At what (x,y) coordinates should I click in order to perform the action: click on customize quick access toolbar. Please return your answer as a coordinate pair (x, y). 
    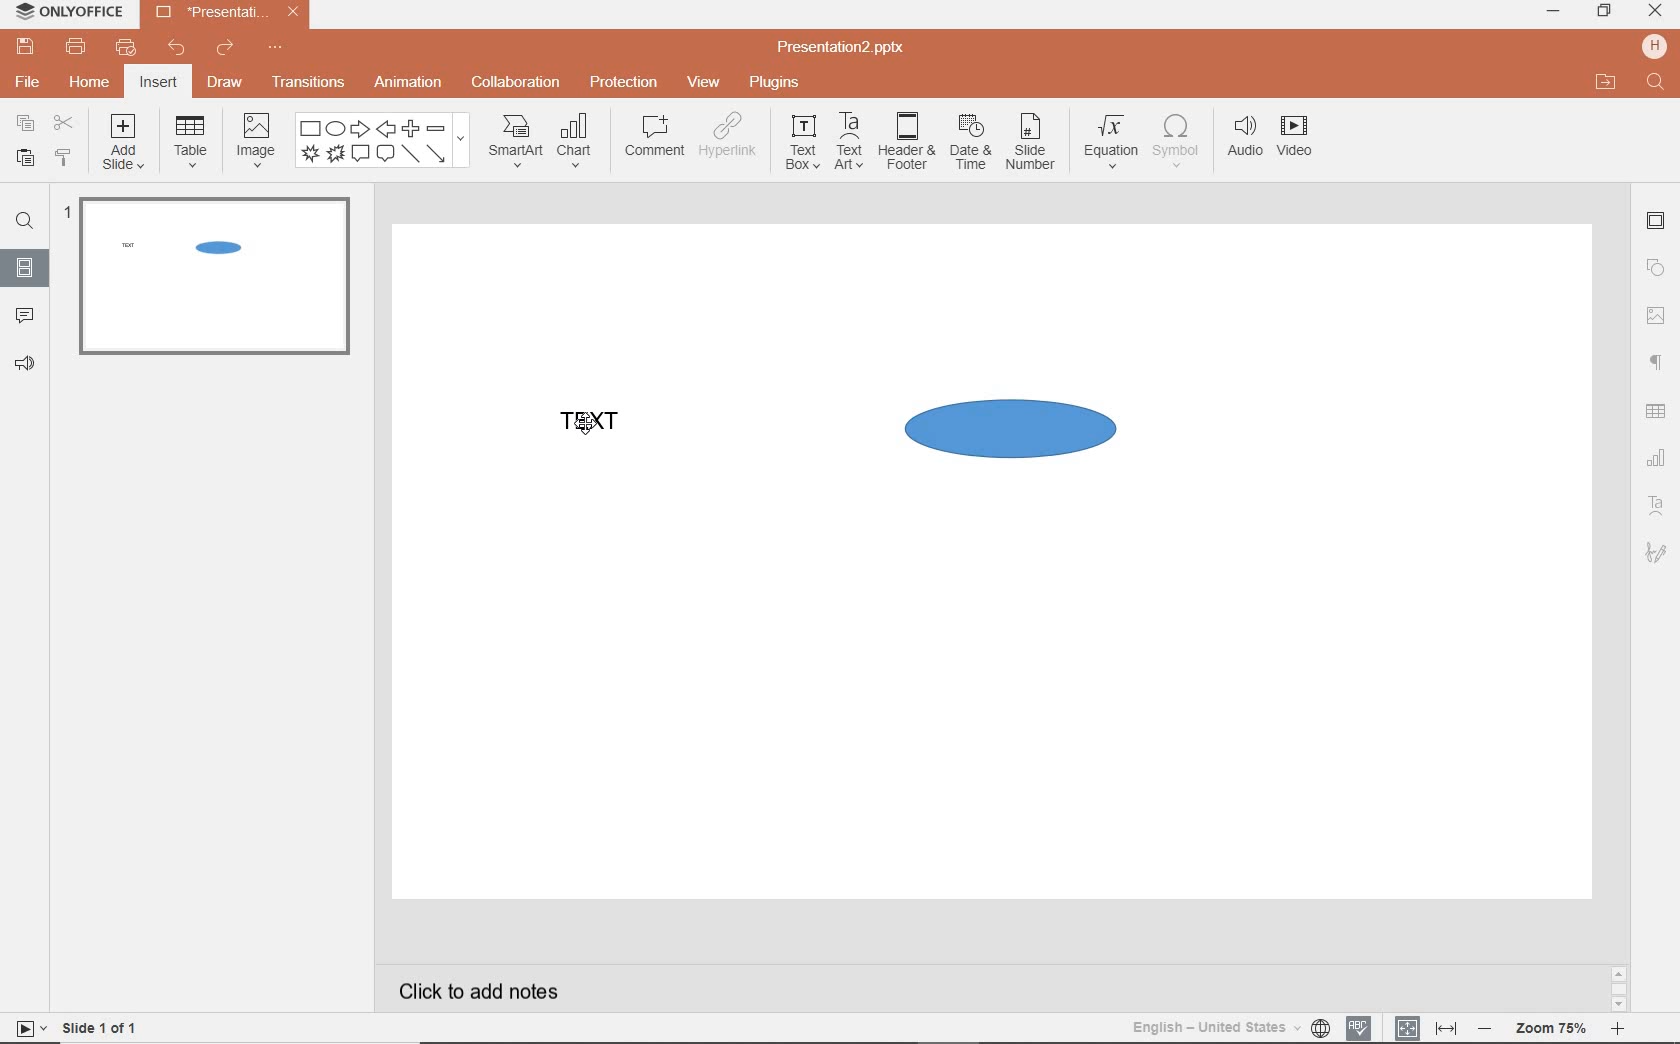
    Looking at the image, I should click on (274, 48).